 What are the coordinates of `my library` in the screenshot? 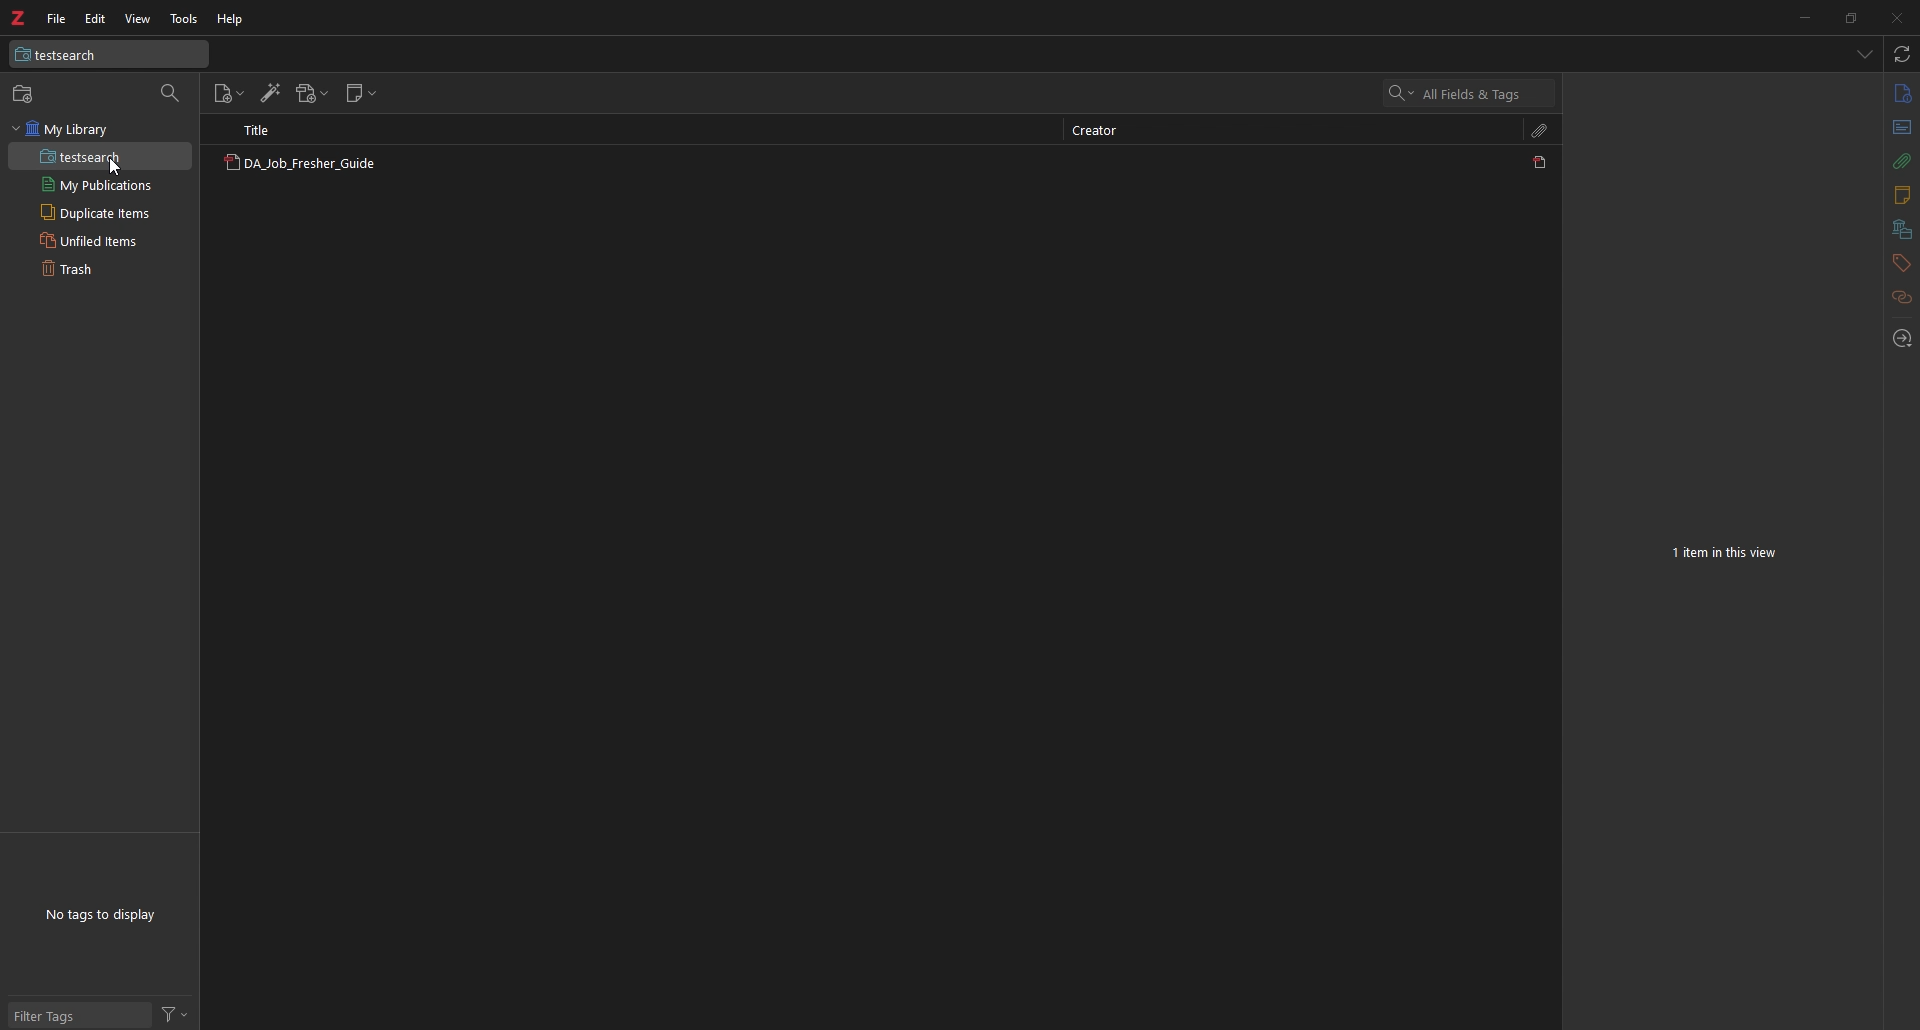 It's located at (100, 129).